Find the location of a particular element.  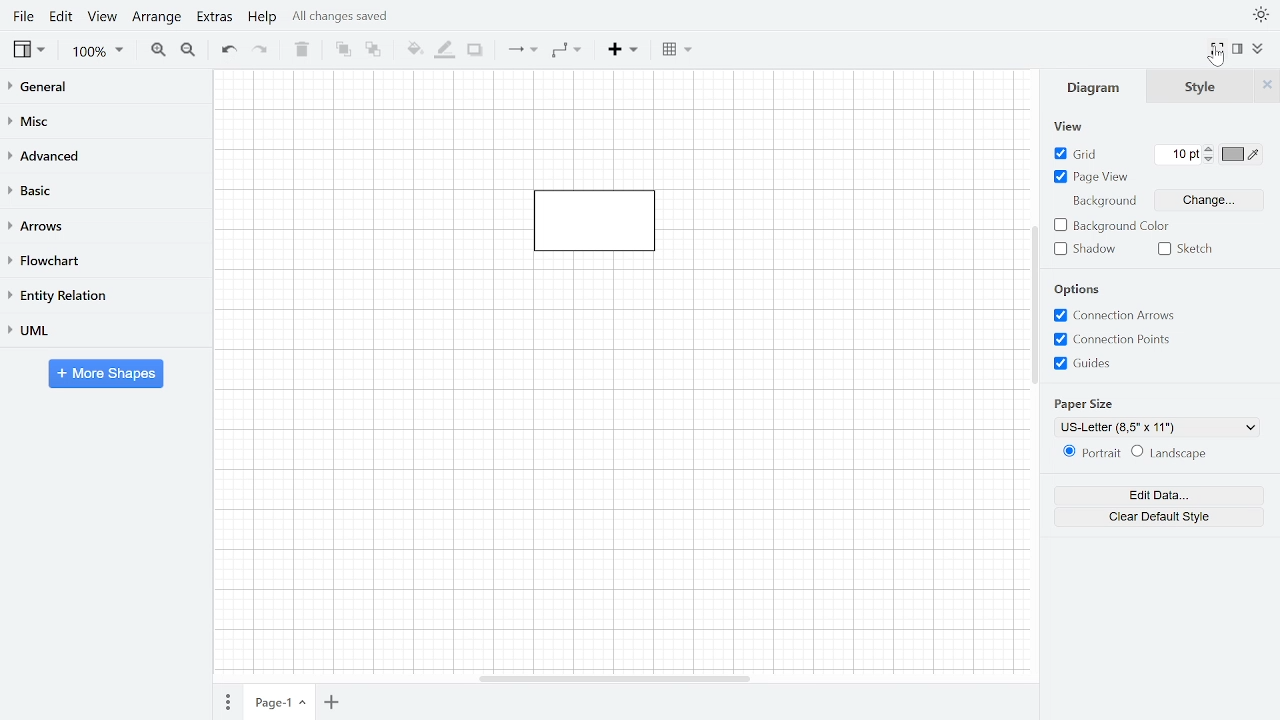

Connection arrows is located at coordinates (1113, 317).